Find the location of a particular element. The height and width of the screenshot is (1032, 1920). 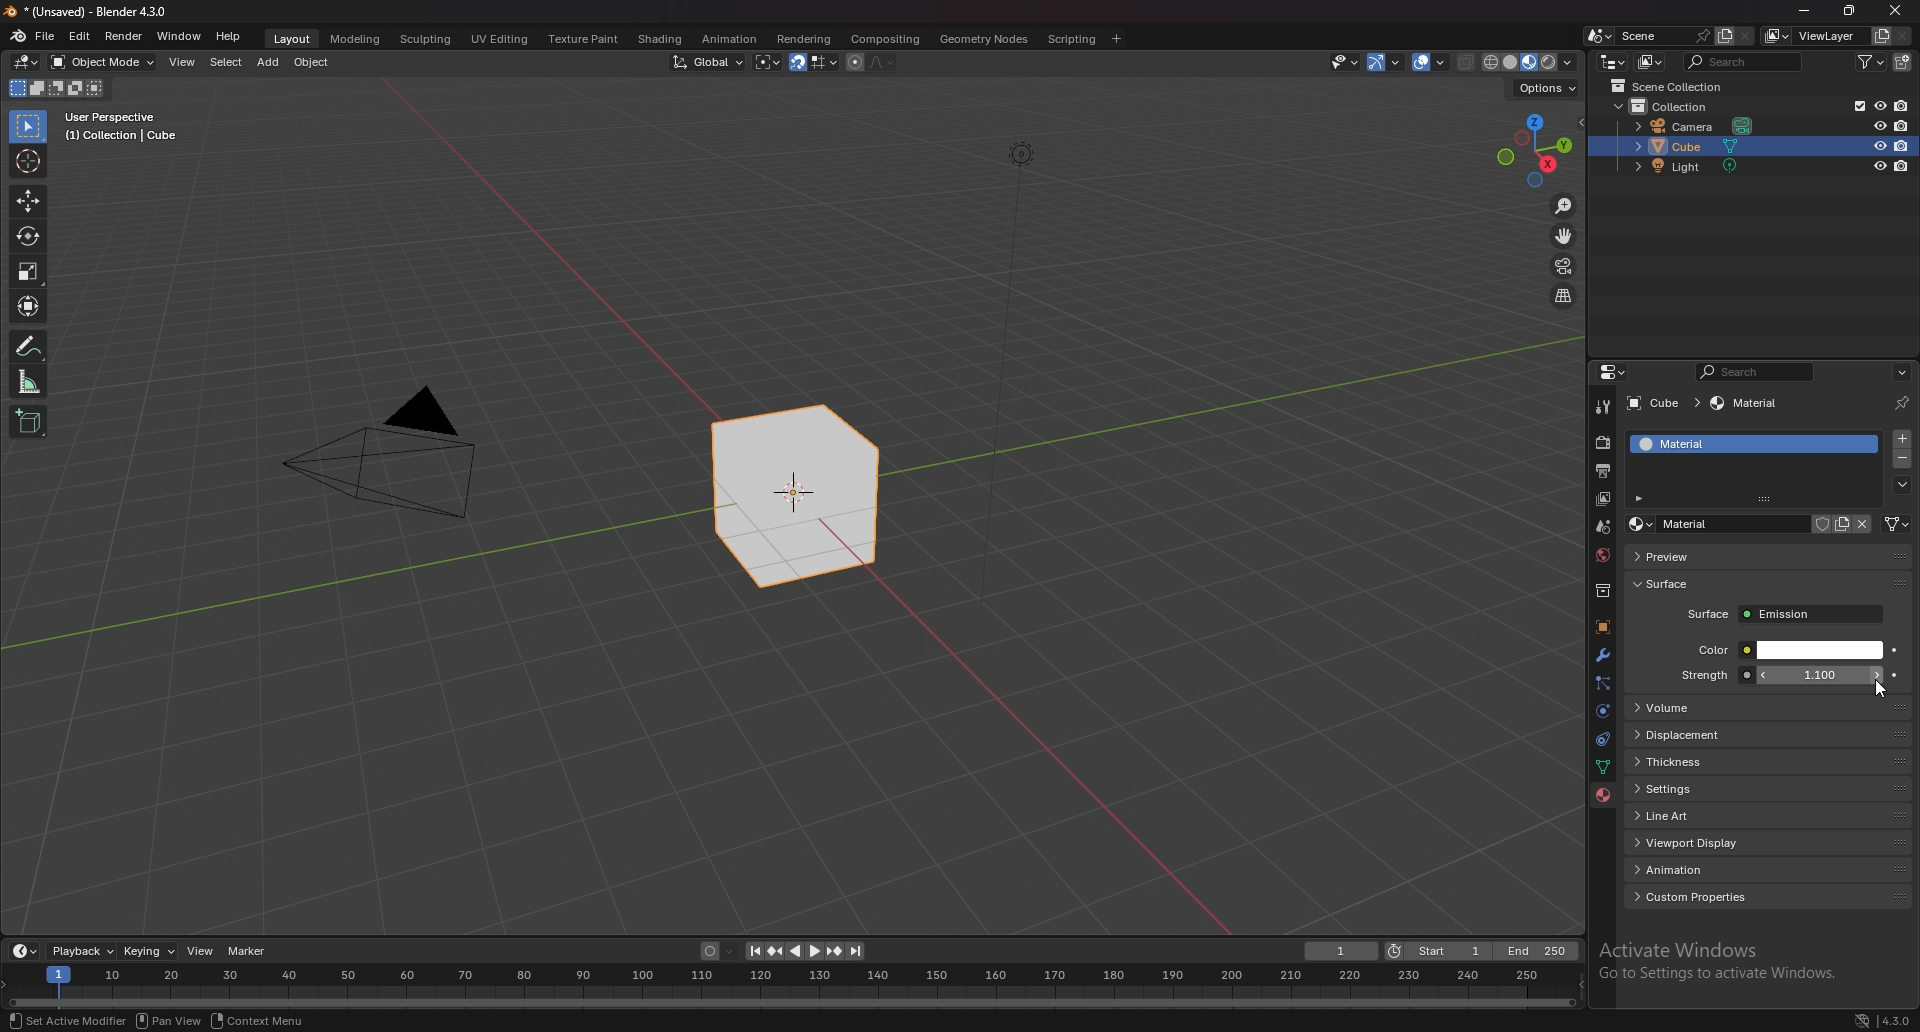

blender is located at coordinates (19, 35).